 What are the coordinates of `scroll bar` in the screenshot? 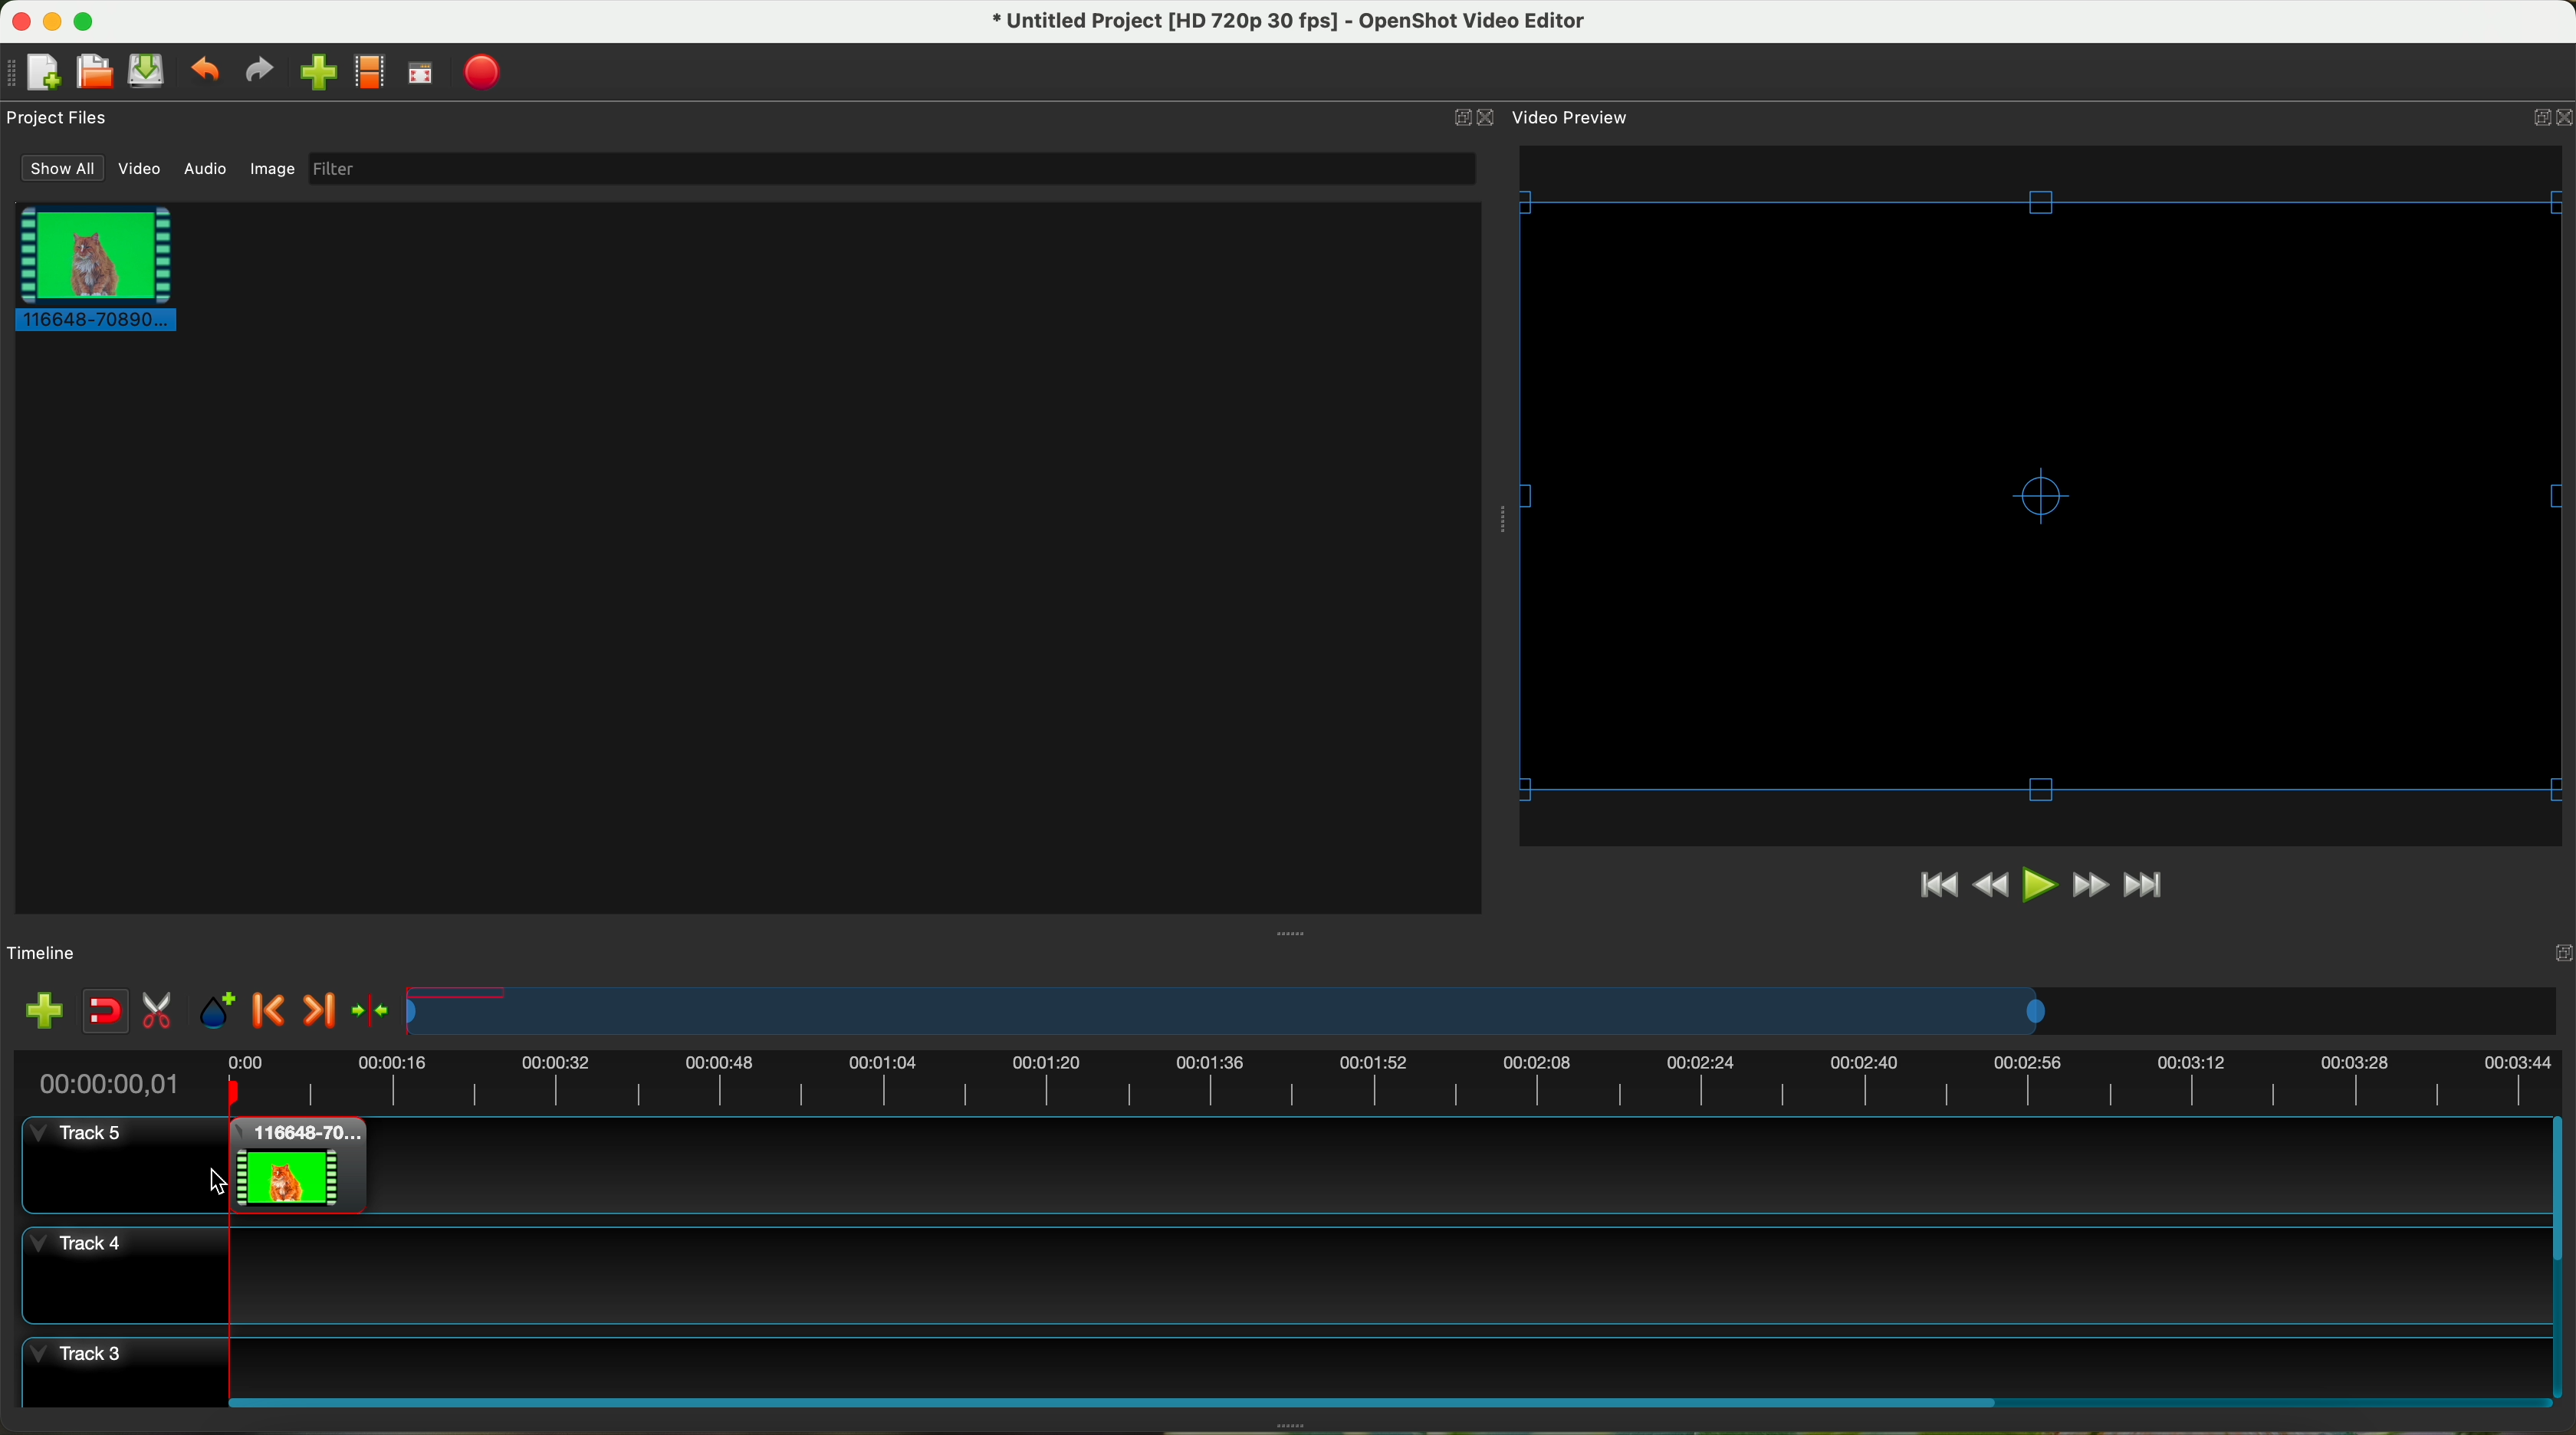 It's located at (2560, 1257).